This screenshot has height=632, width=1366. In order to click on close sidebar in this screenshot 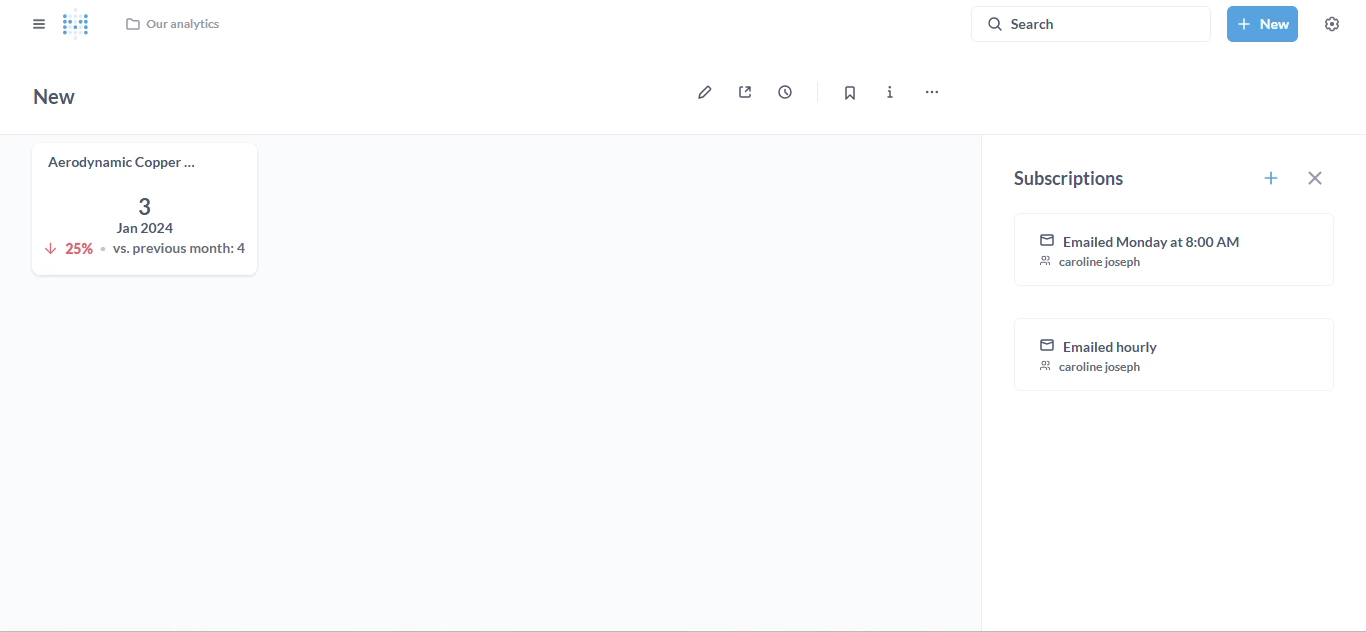, I will do `click(39, 23)`.